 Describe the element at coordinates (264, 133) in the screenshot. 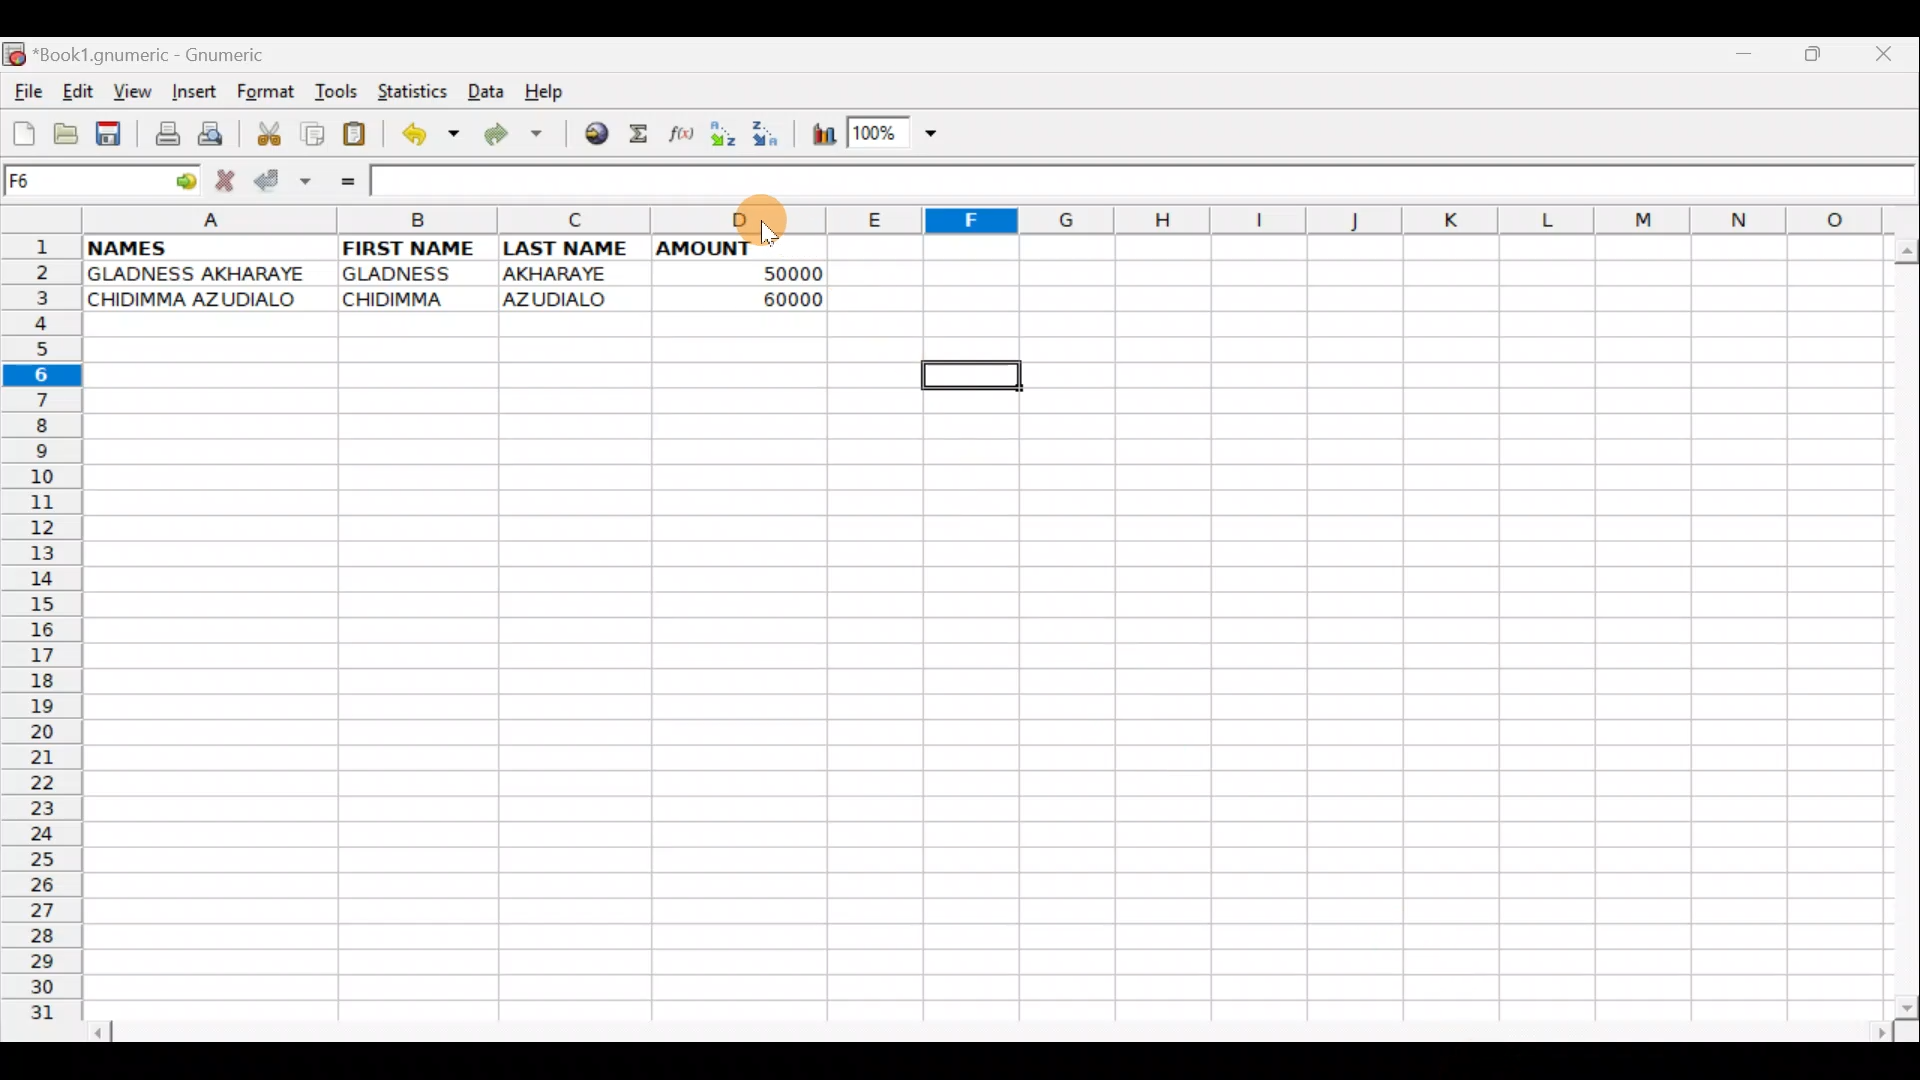

I see `Cut selection` at that location.